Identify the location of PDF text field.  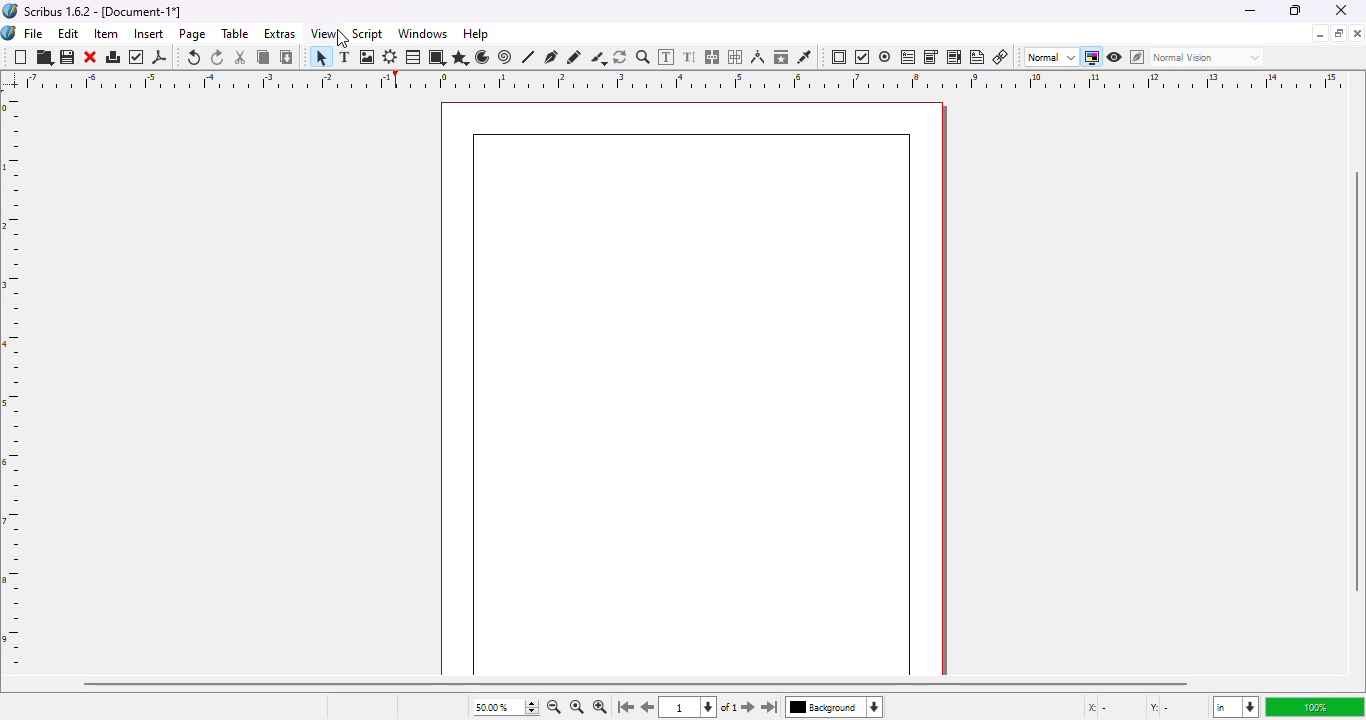
(908, 56).